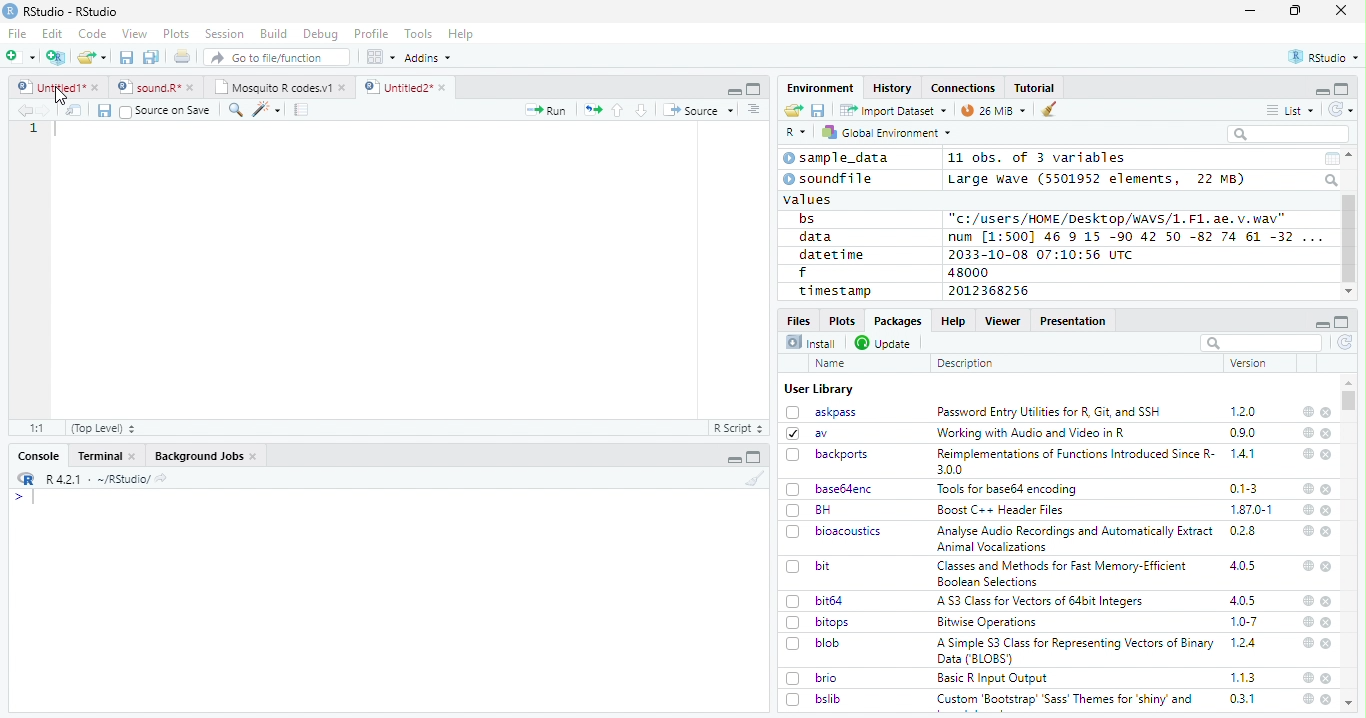  What do you see at coordinates (1351, 155) in the screenshot?
I see `scroll up` at bounding box center [1351, 155].